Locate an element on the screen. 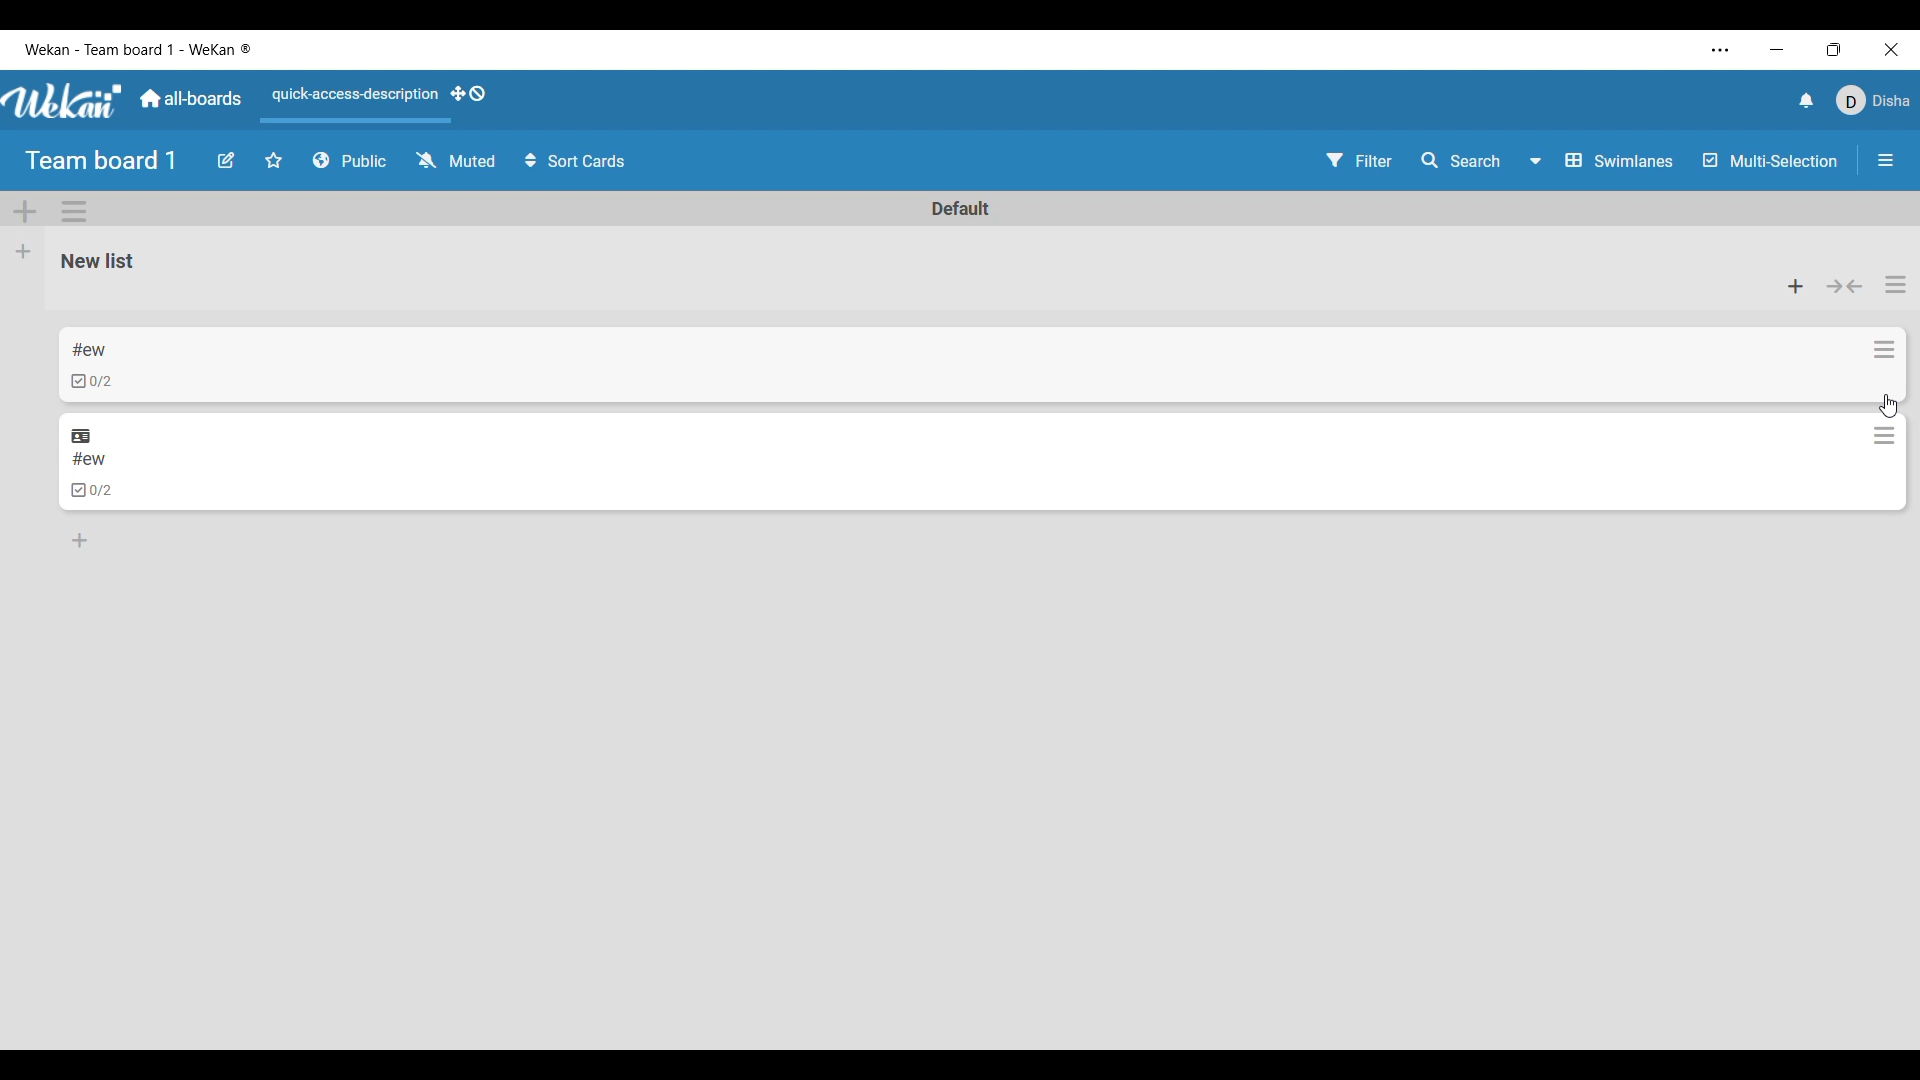  Card name is located at coordinates (89, 350).